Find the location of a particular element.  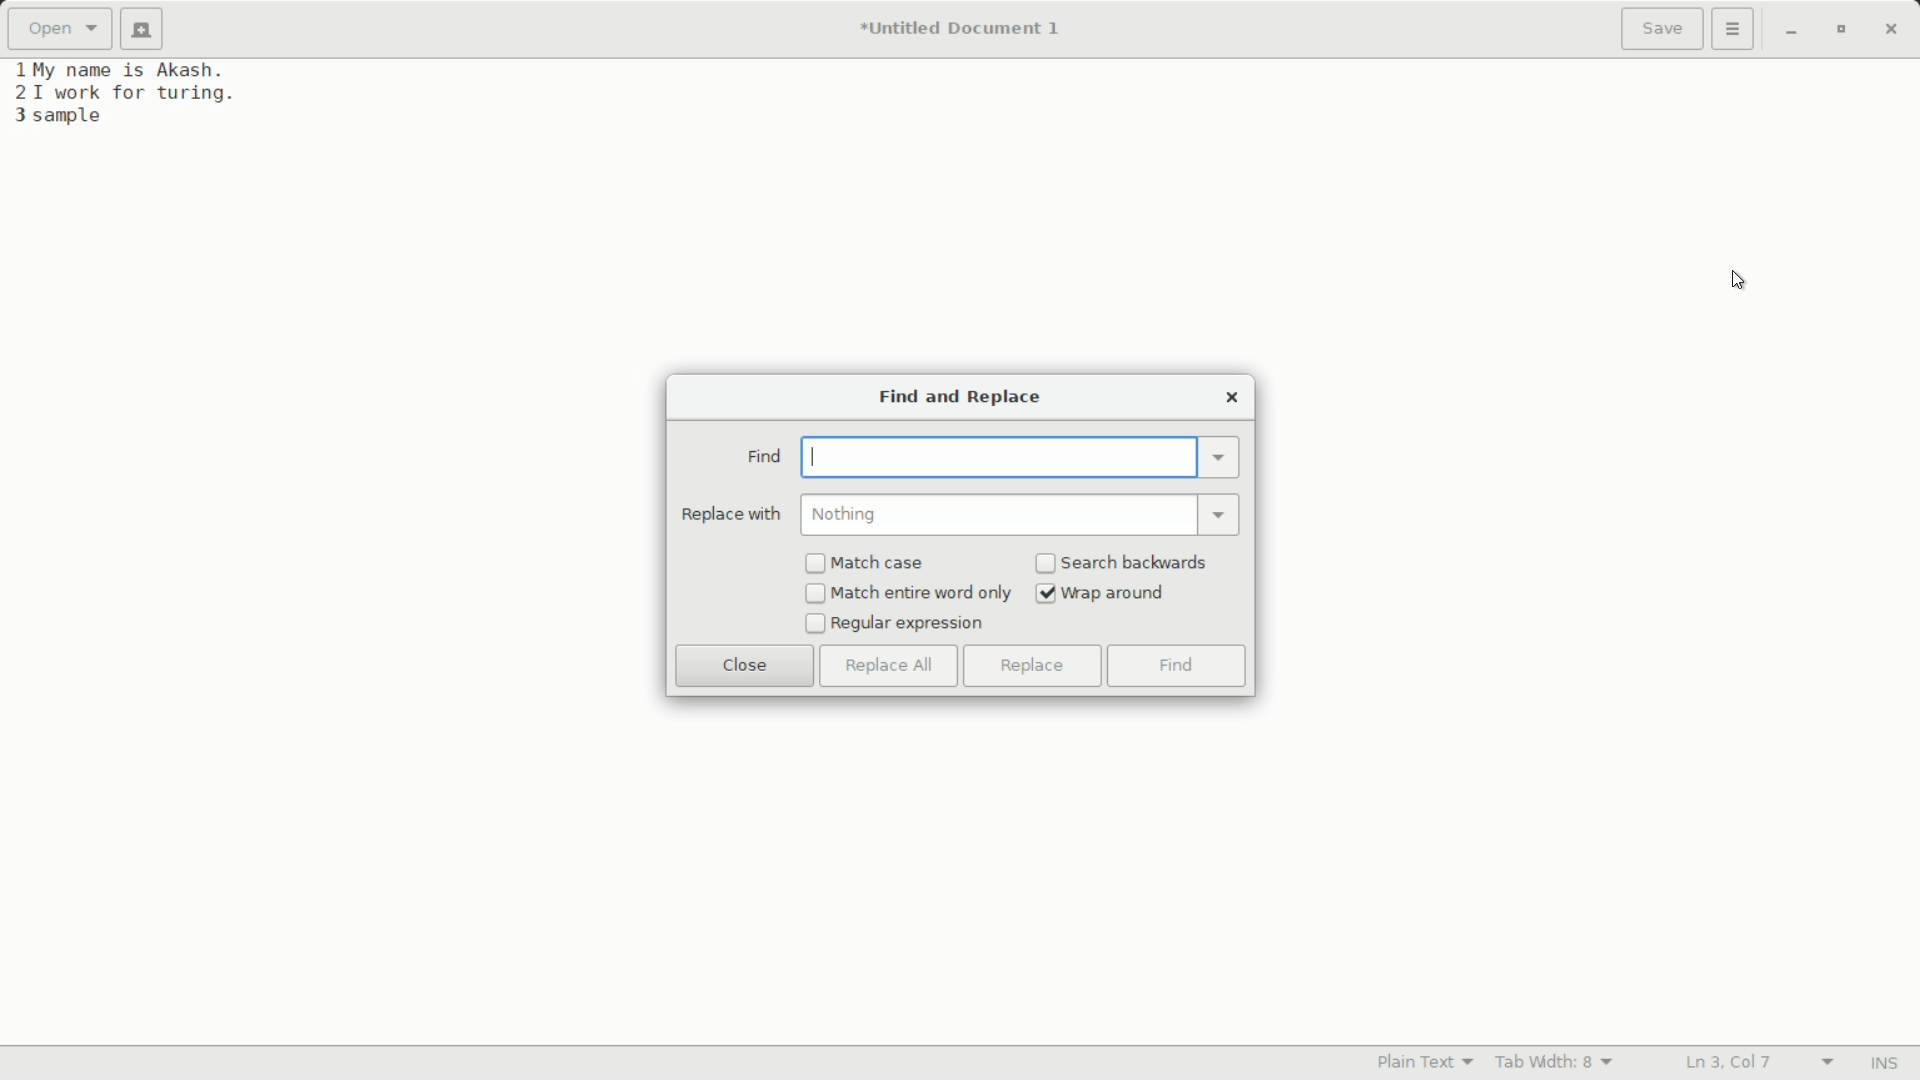

dropdown is located at coordinates (1222, 513).